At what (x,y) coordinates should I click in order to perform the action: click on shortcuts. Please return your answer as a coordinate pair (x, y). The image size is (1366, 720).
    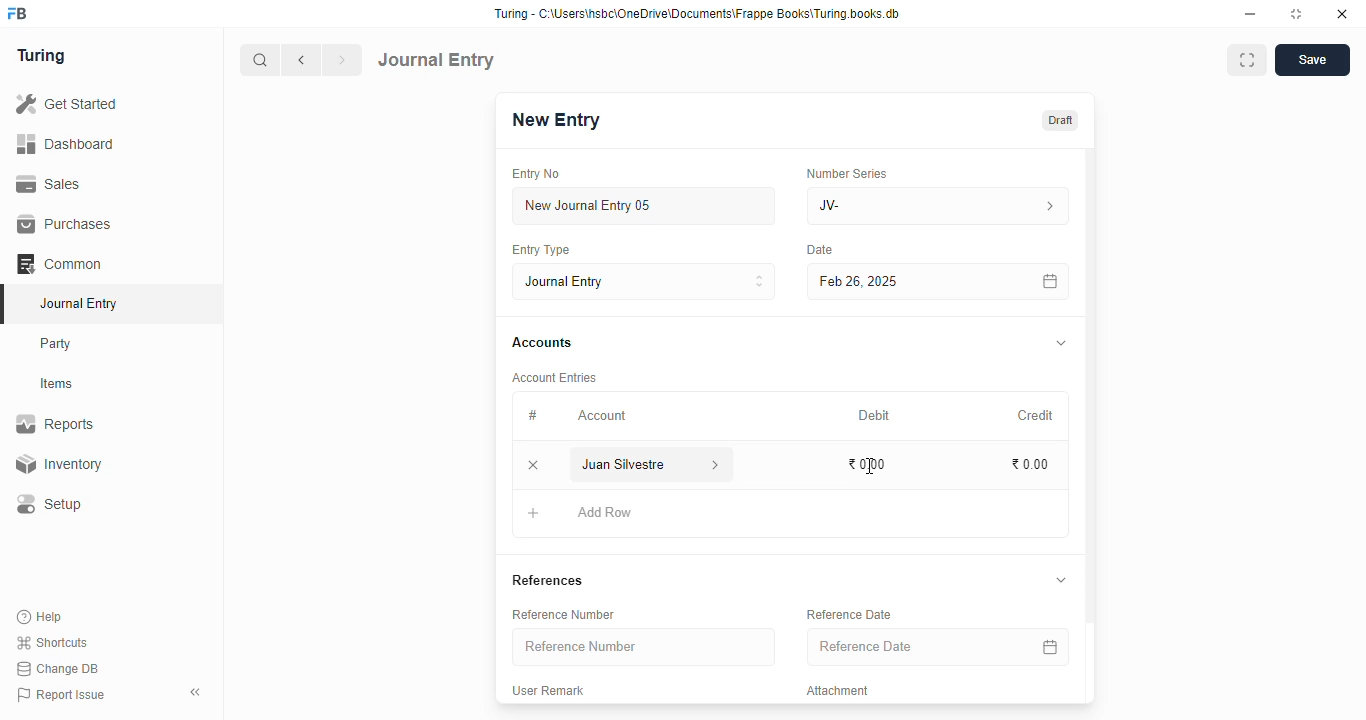
    Looking at the image, I should click on (52, 643).